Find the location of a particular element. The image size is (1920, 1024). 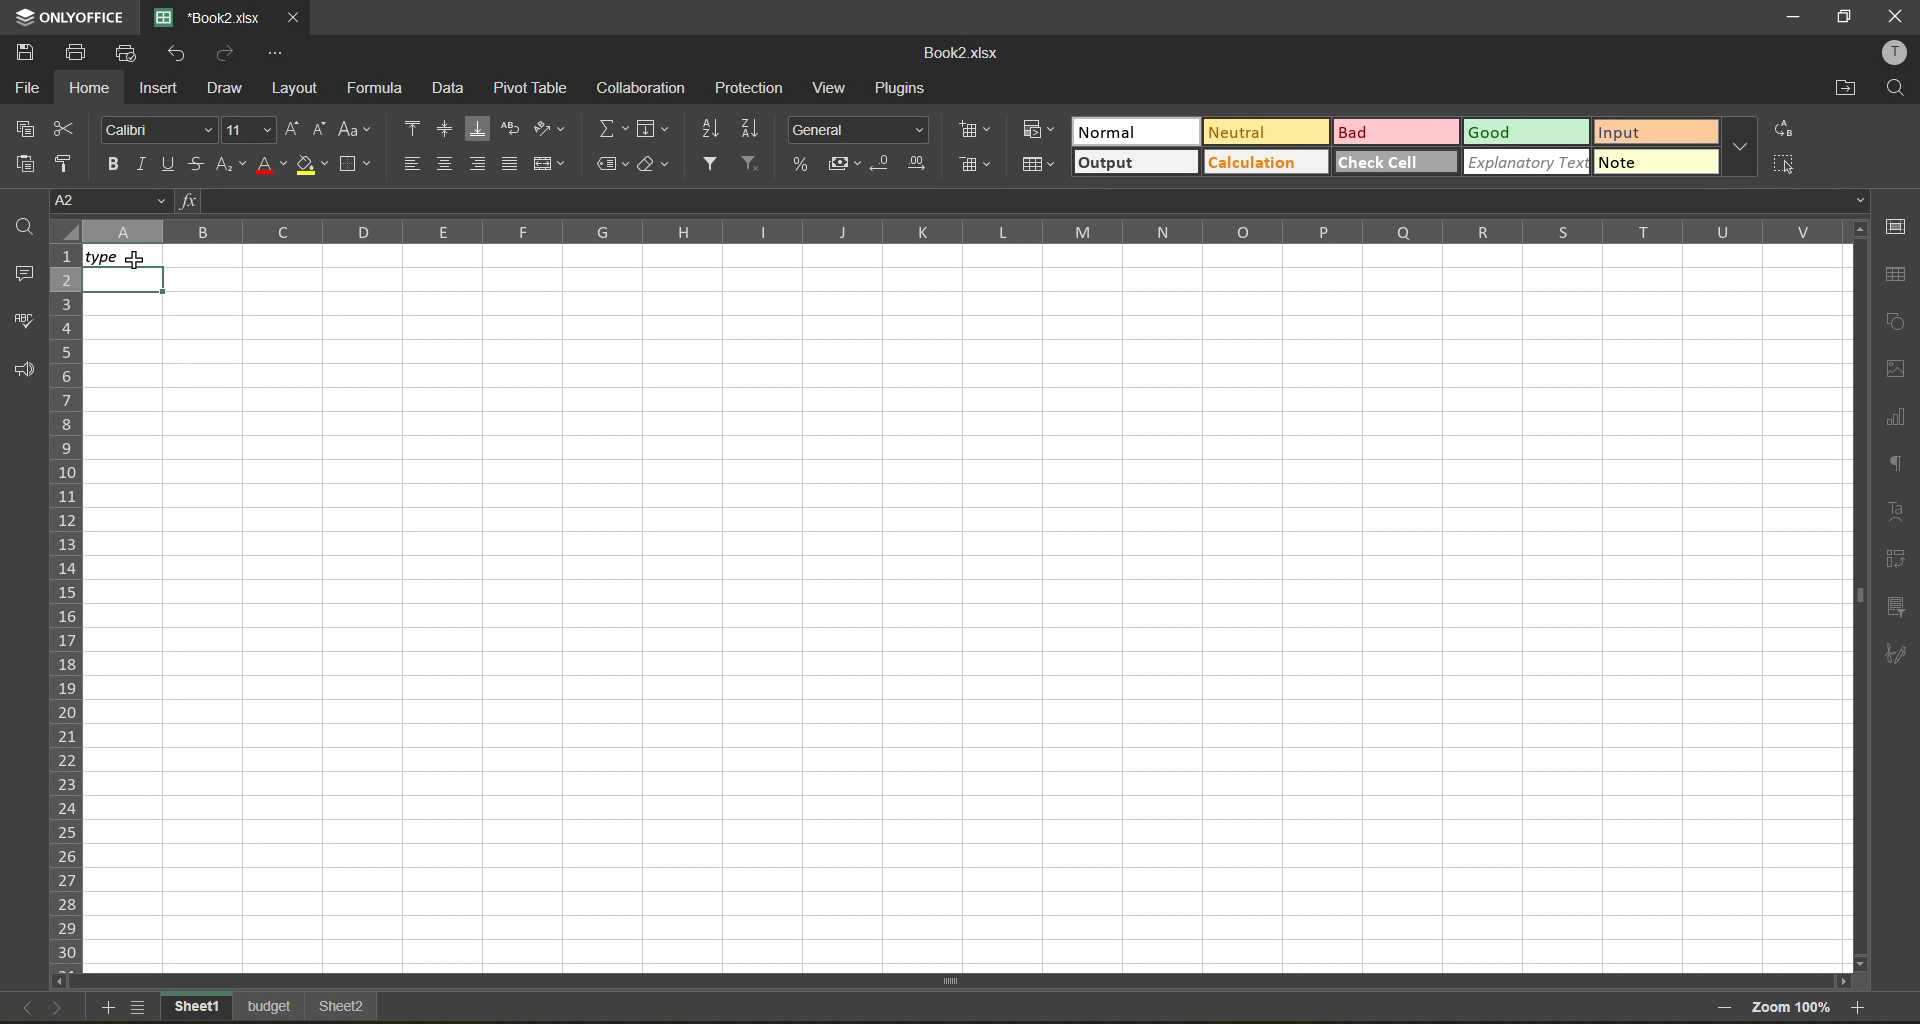

next is located at coordinates (57, 1008).